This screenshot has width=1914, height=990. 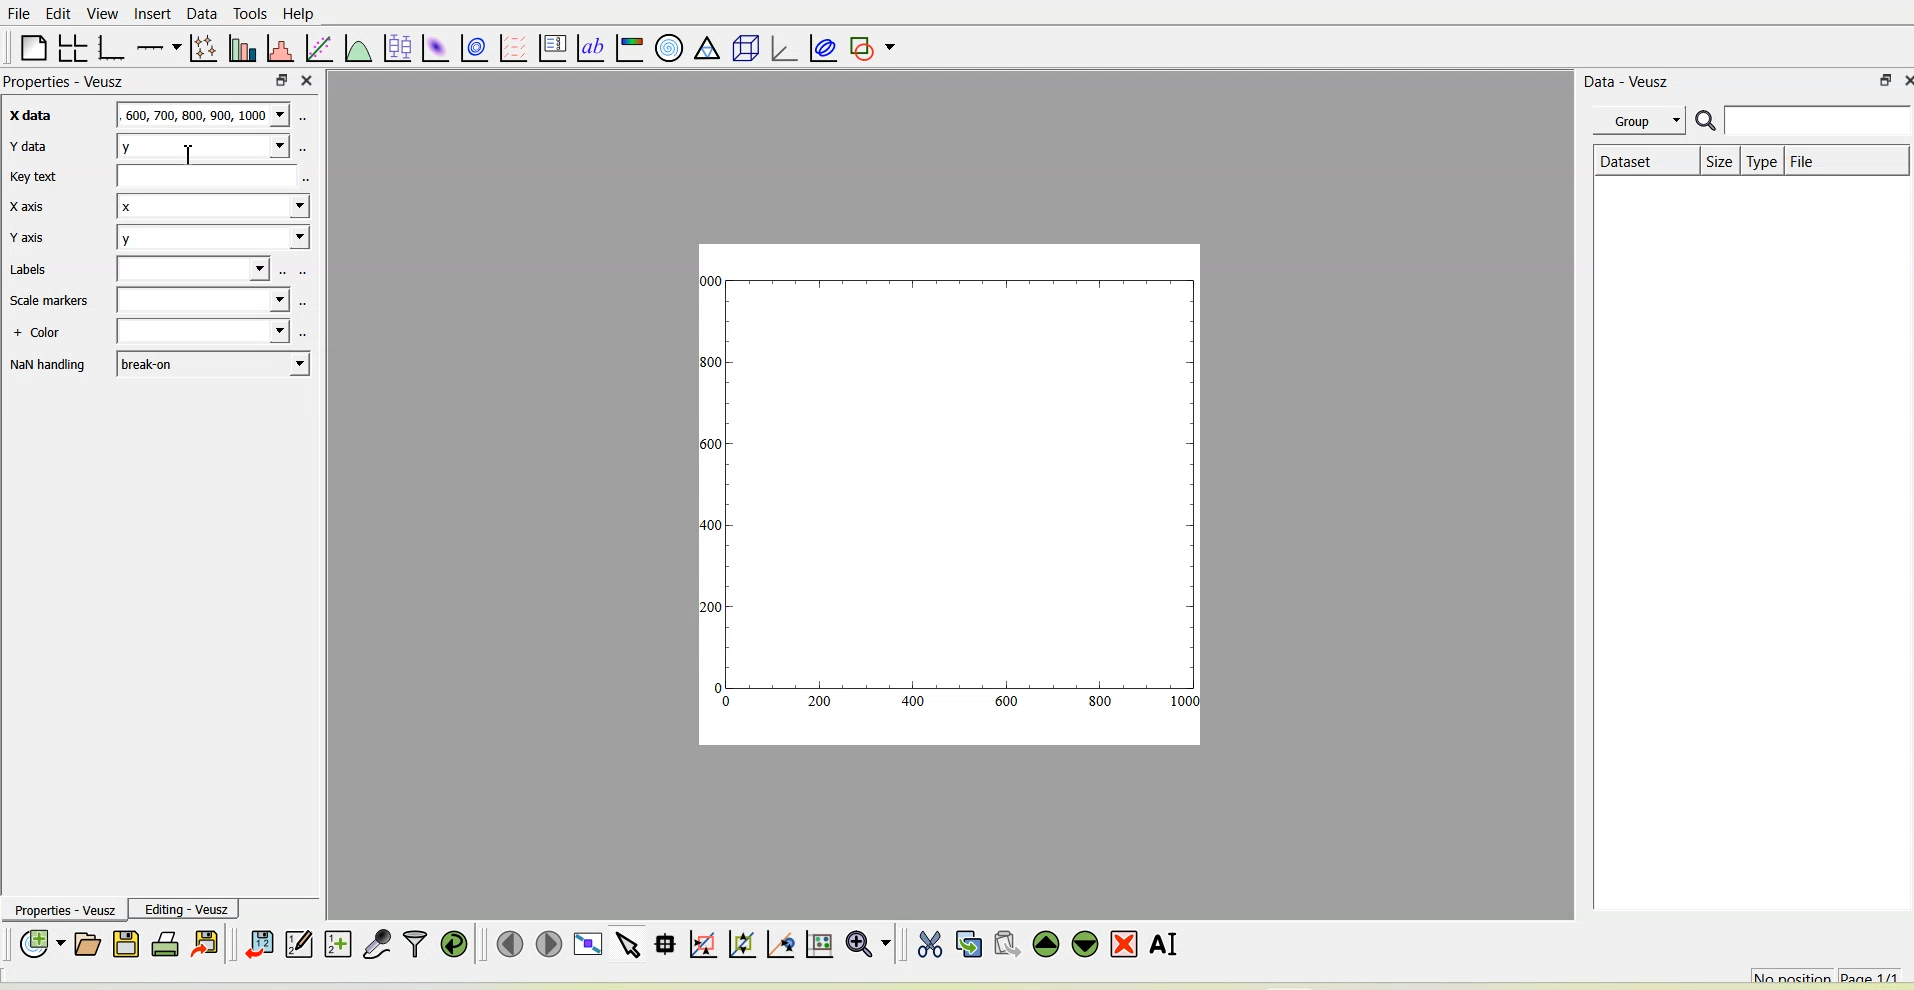 I want to click on File, so click(x=1807, y=160).